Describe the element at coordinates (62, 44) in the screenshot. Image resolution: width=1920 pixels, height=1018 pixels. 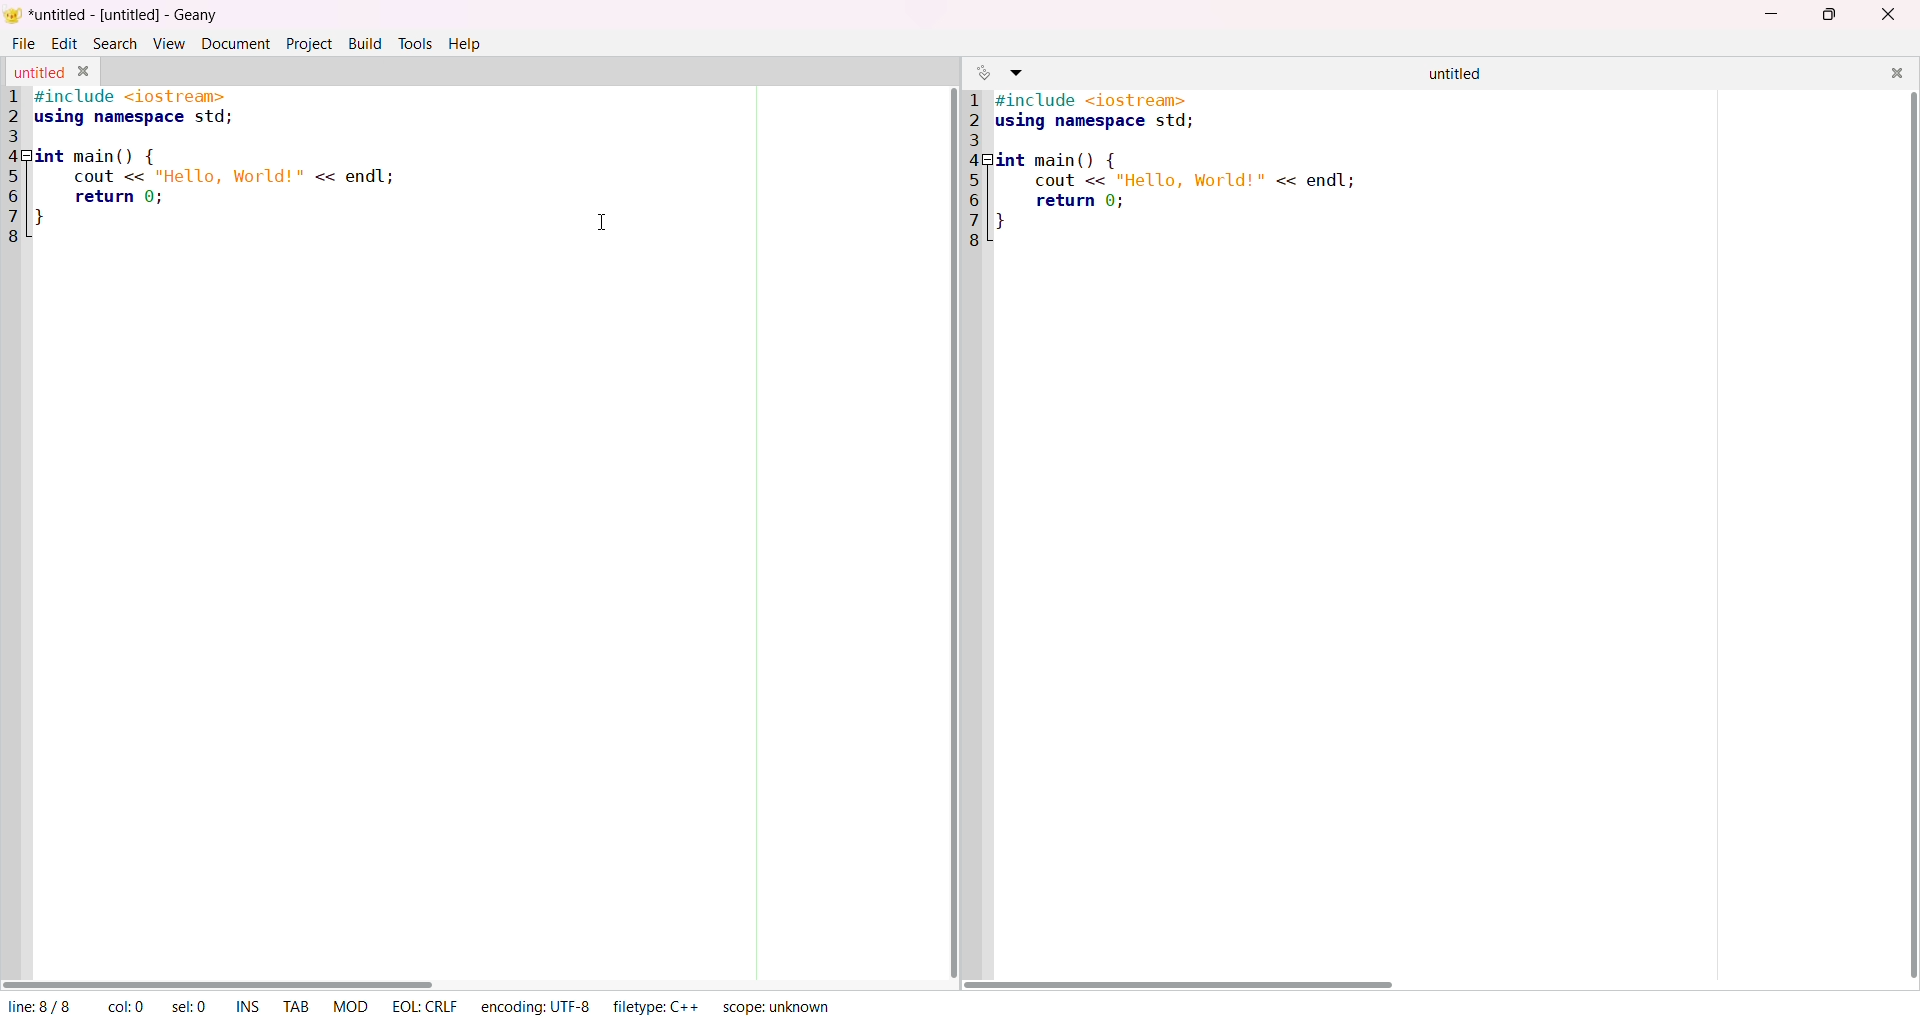
I see `Edit` at that location.